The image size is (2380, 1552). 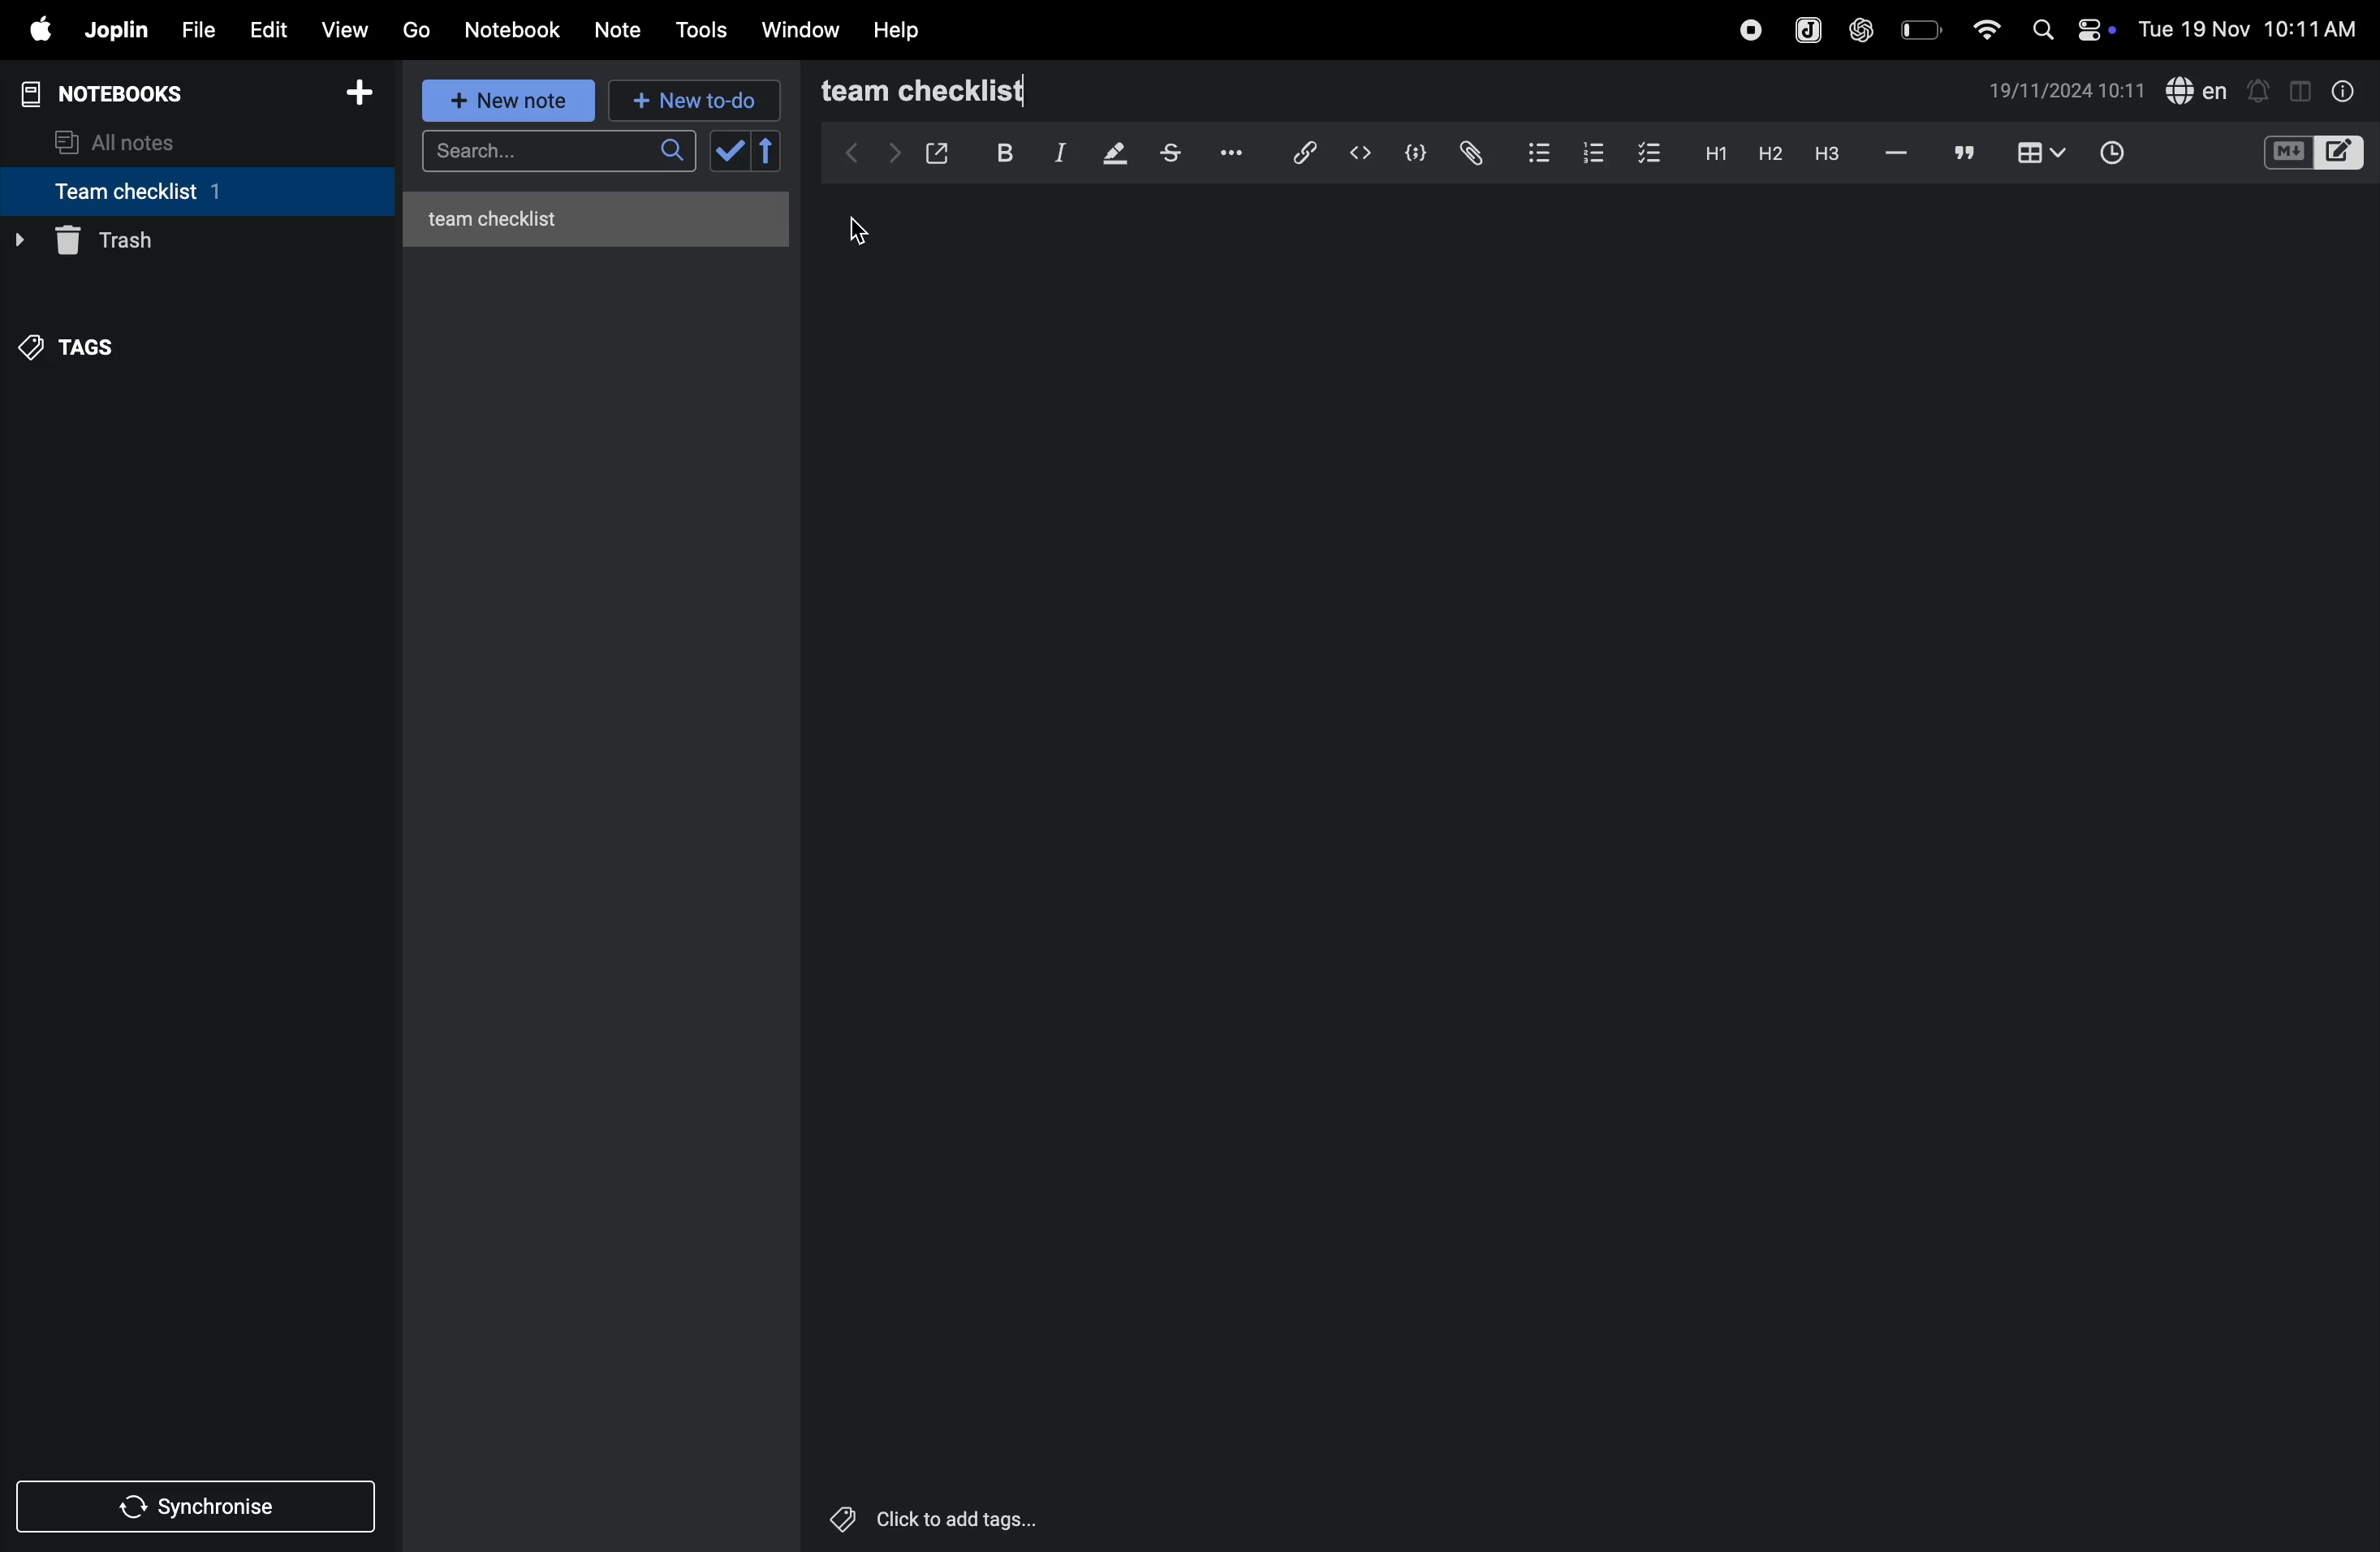 What do you see at coordinates (163, 191) in the screenshot?
I see `team checklist` at bounding box center [163, 191].